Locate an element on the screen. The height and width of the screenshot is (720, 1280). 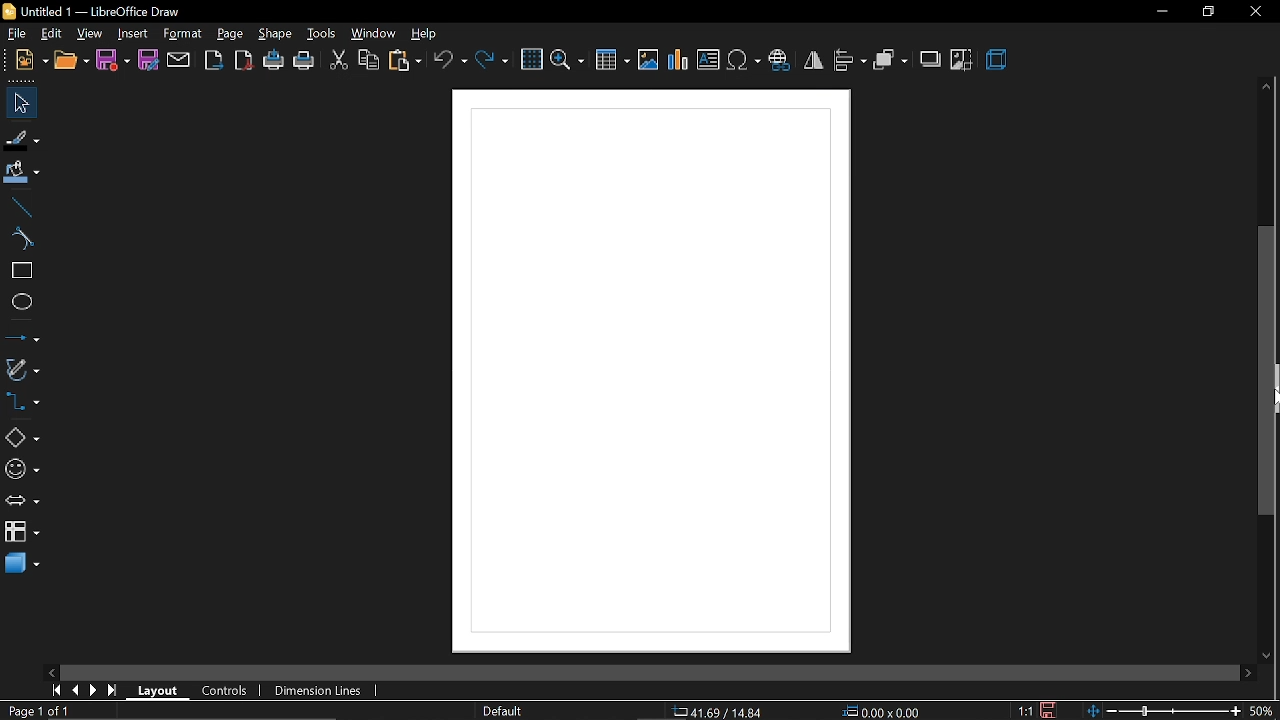
ellipse is located at coordinates (20, 301).